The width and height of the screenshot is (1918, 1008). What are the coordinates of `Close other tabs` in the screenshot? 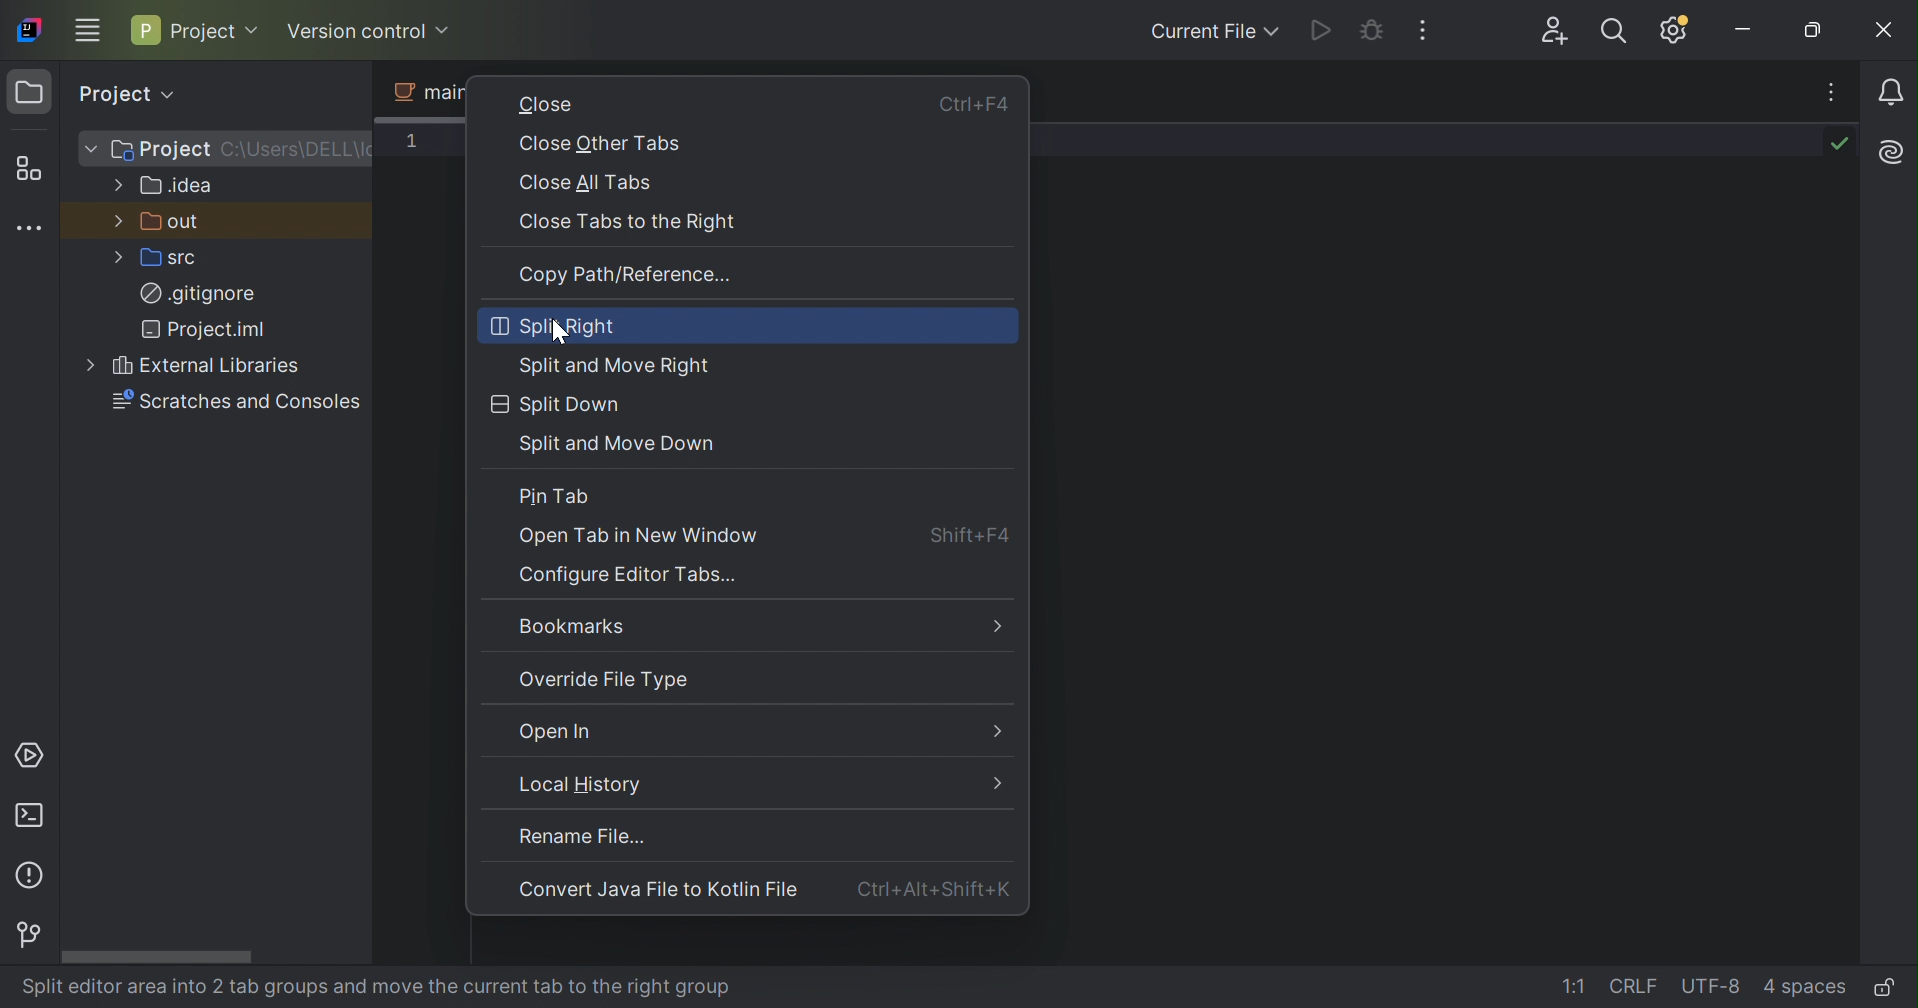 It's located at (600, 145).